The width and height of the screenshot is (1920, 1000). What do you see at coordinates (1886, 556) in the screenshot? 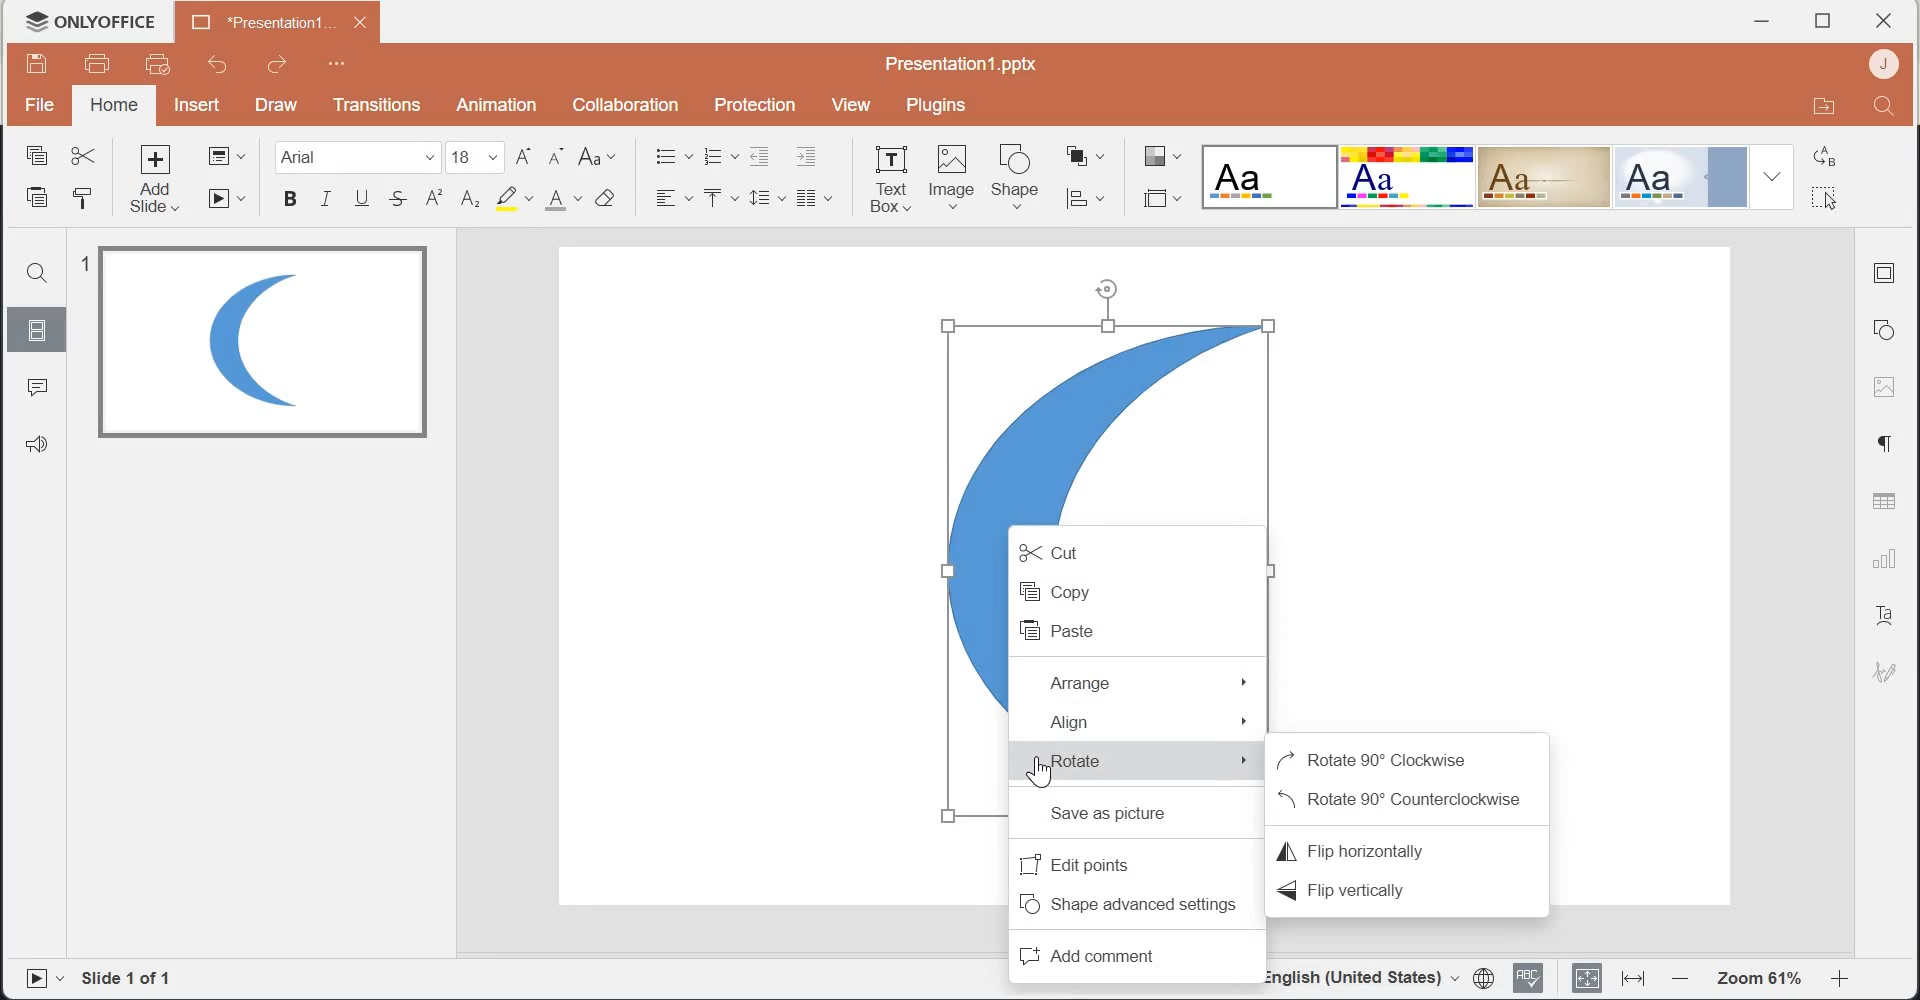
I see `Charts` at bounding box center [1886, 556].